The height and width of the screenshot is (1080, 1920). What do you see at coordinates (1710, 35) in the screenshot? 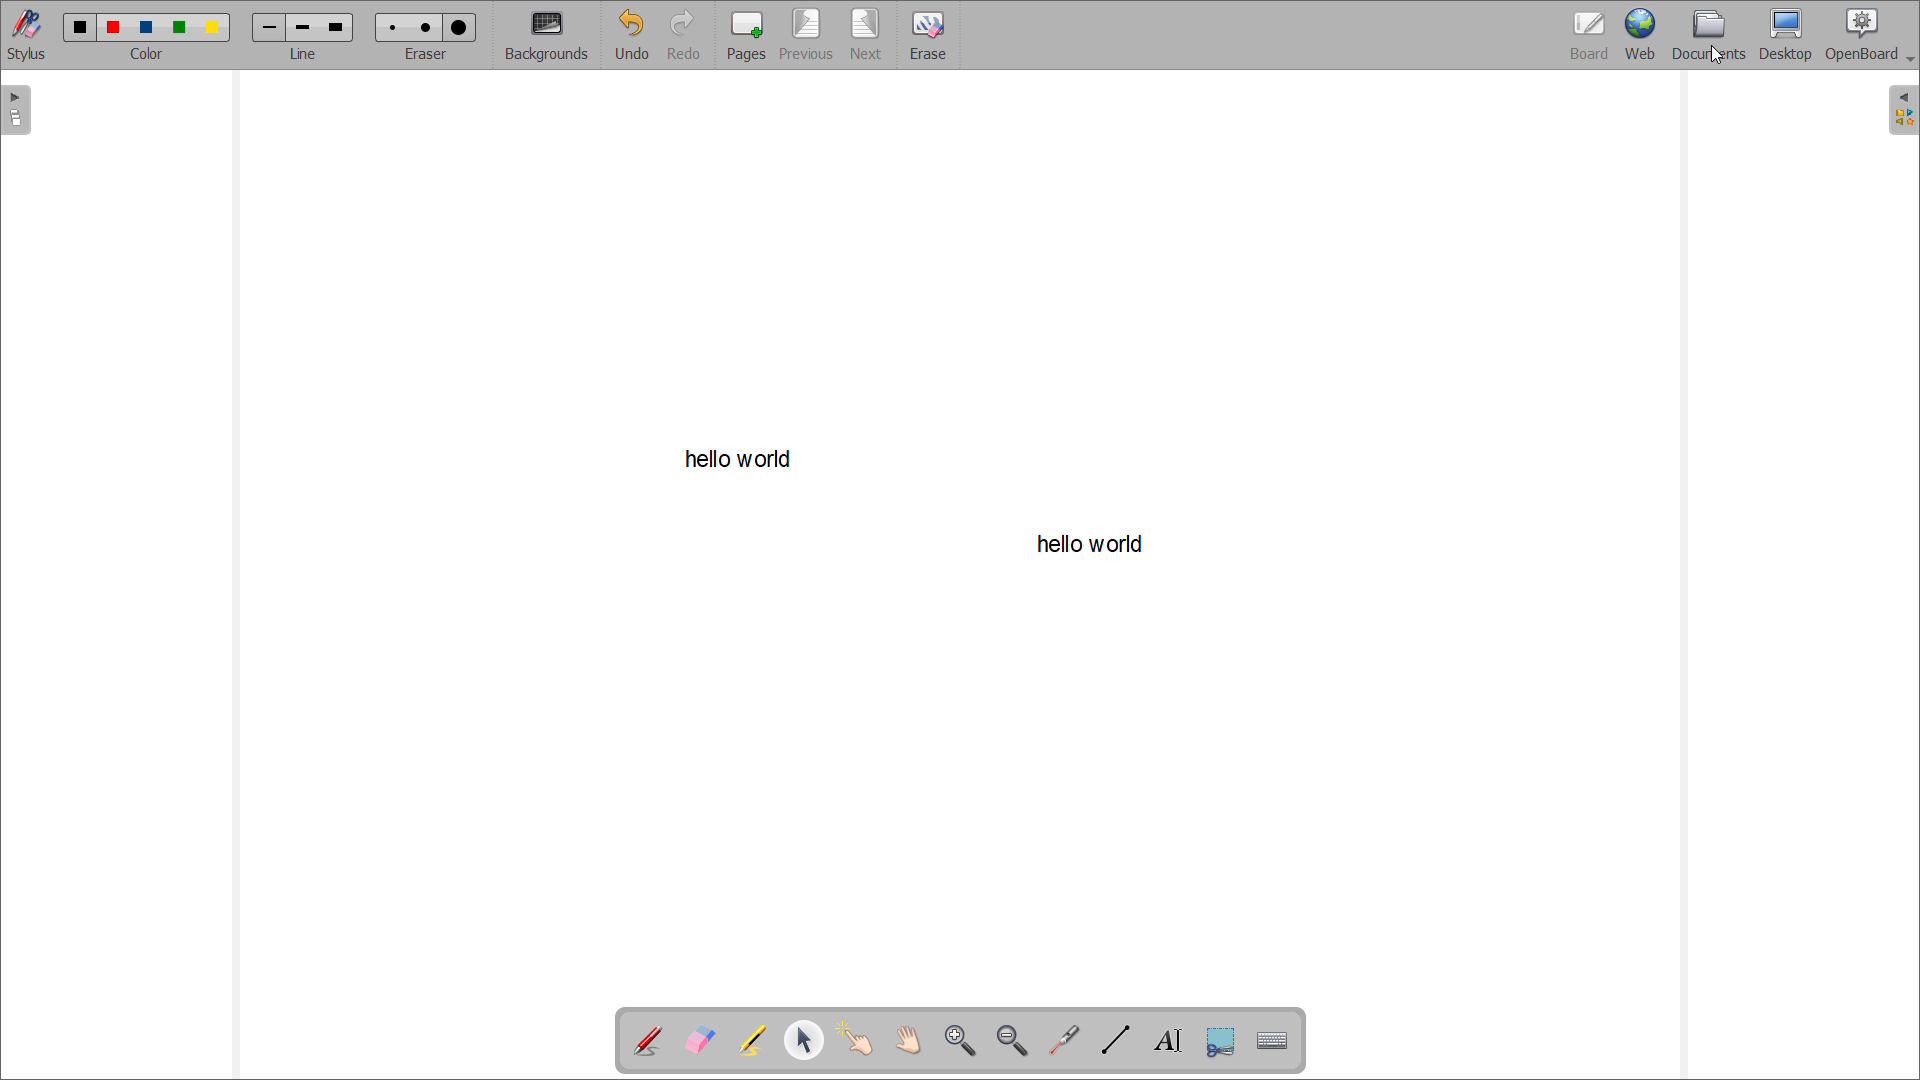
I see `documents` at bounding box center [1710, 35].